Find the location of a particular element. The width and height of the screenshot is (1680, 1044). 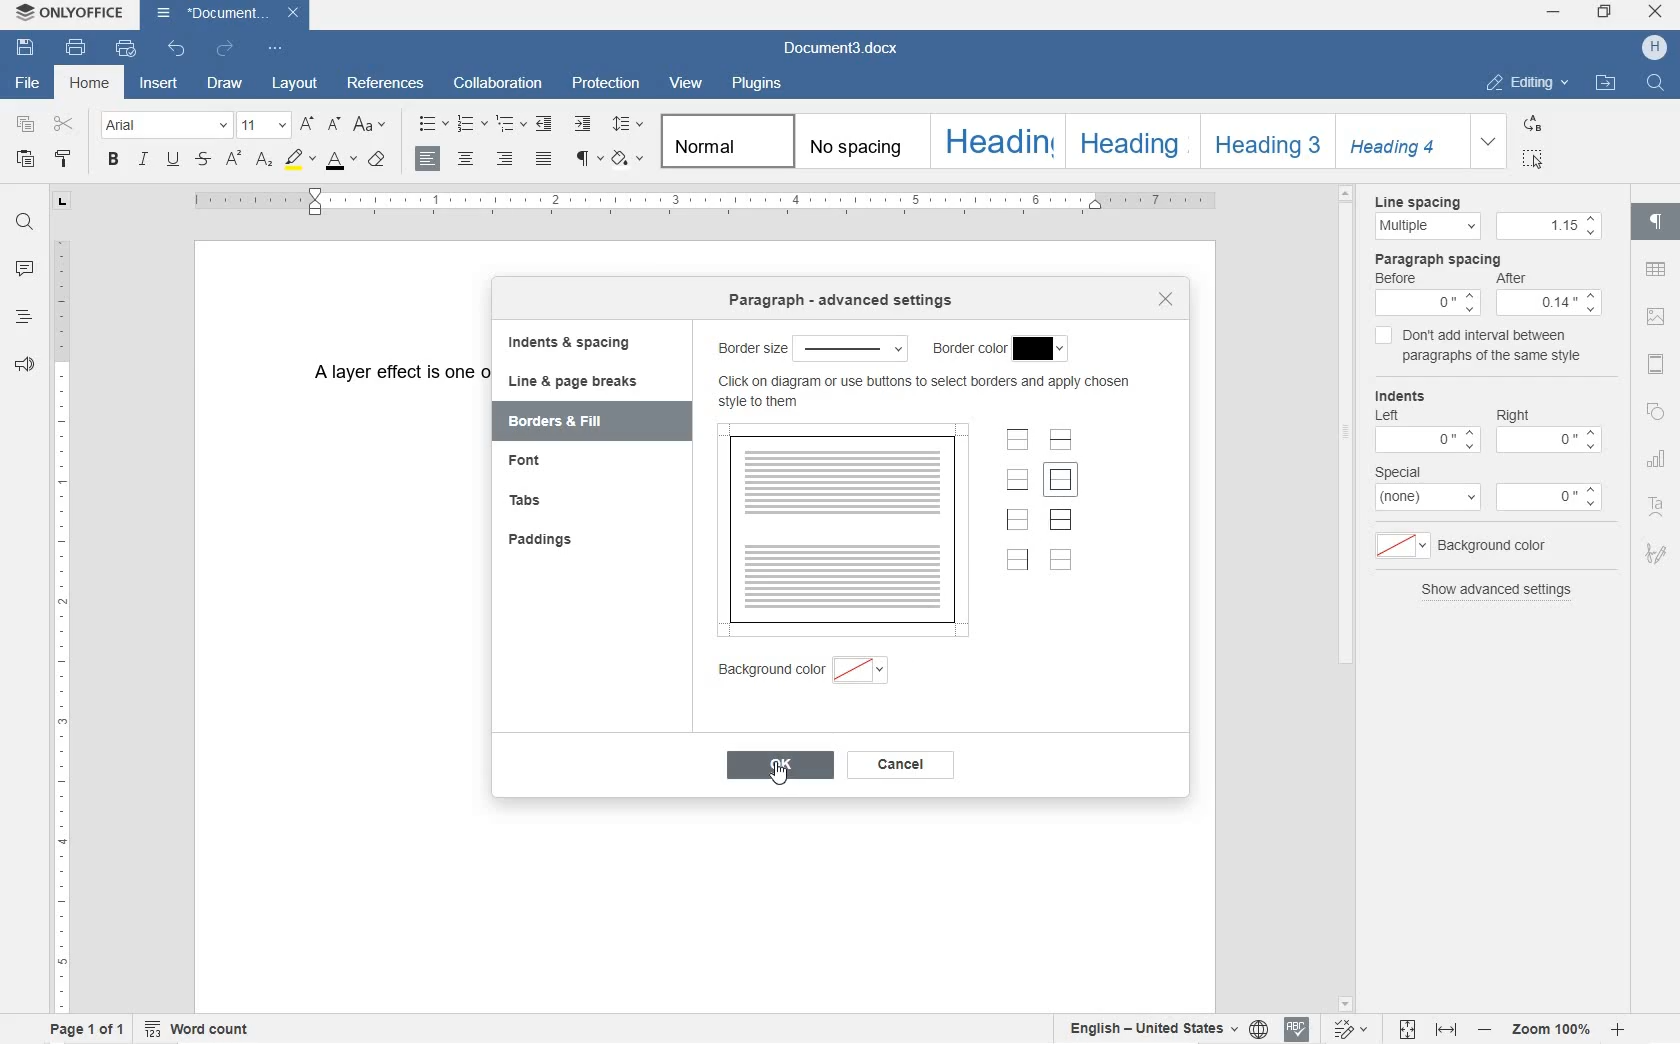

borders preview is located at coordinates (841, 529).